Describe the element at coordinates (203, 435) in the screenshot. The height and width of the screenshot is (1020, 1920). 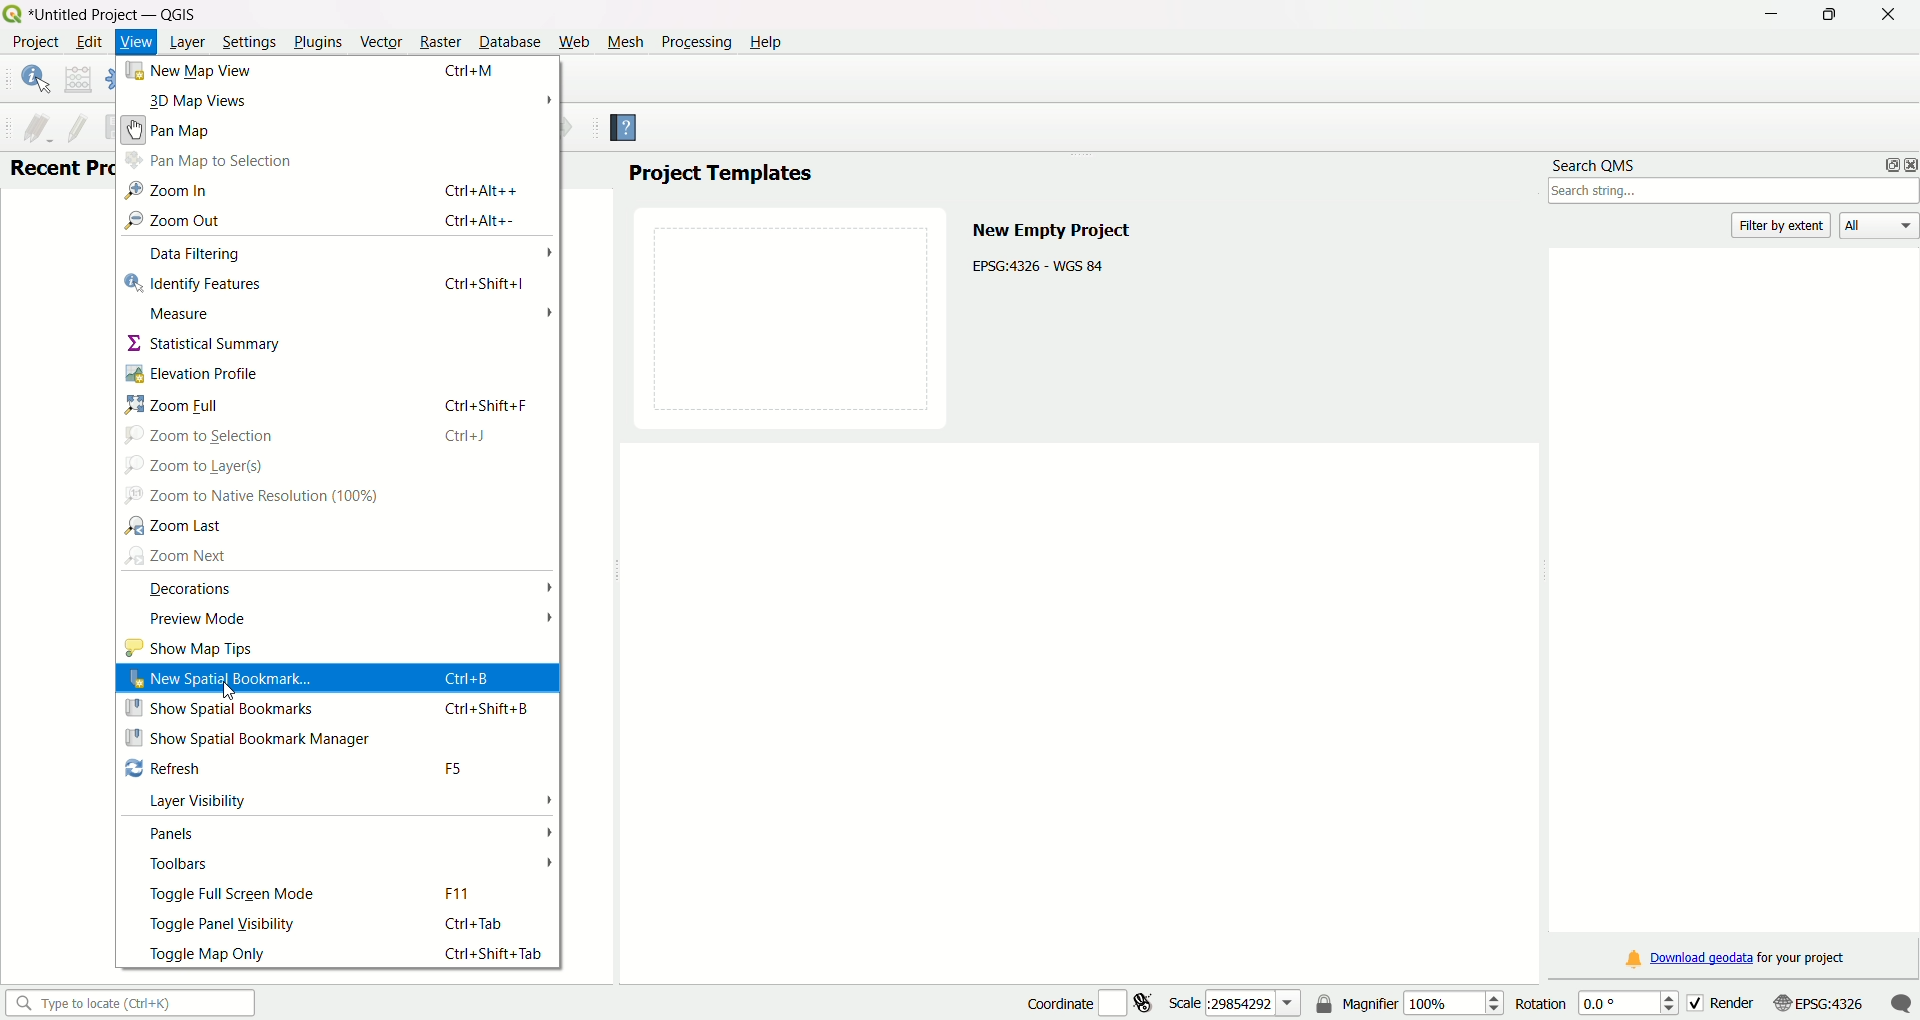
I see `zoom to selection` at that location.